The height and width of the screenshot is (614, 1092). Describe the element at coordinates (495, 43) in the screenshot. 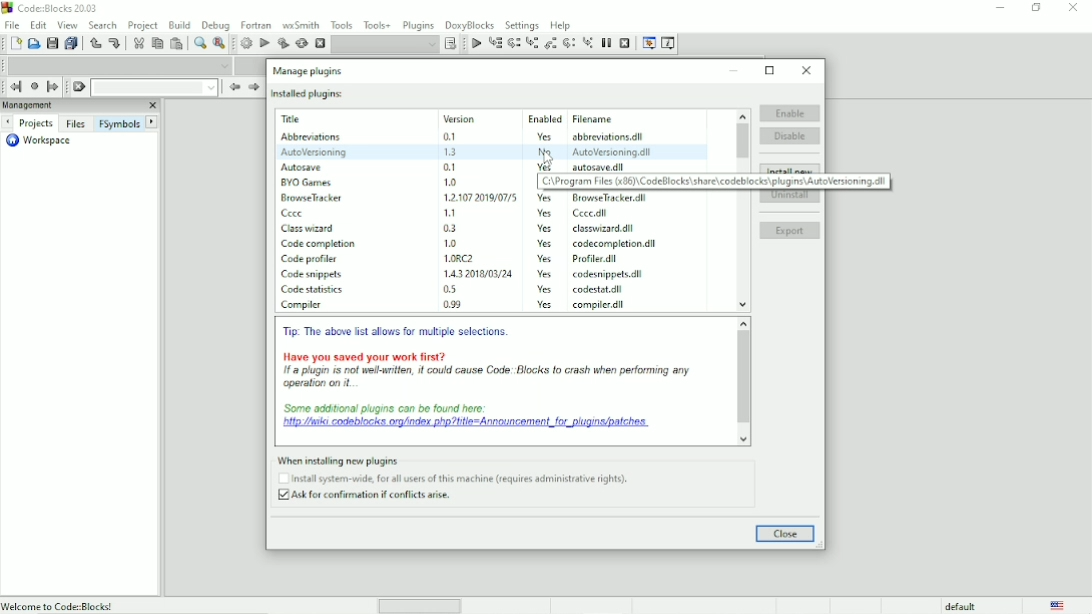

I see `Run to cursor` at that location.